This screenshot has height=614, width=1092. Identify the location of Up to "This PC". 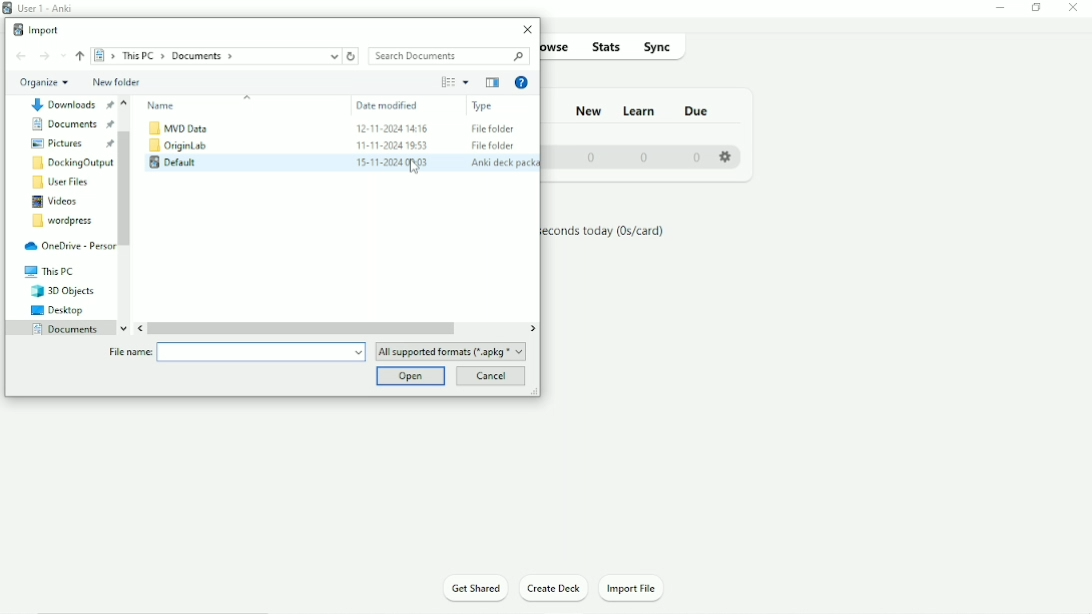
(80, 57).